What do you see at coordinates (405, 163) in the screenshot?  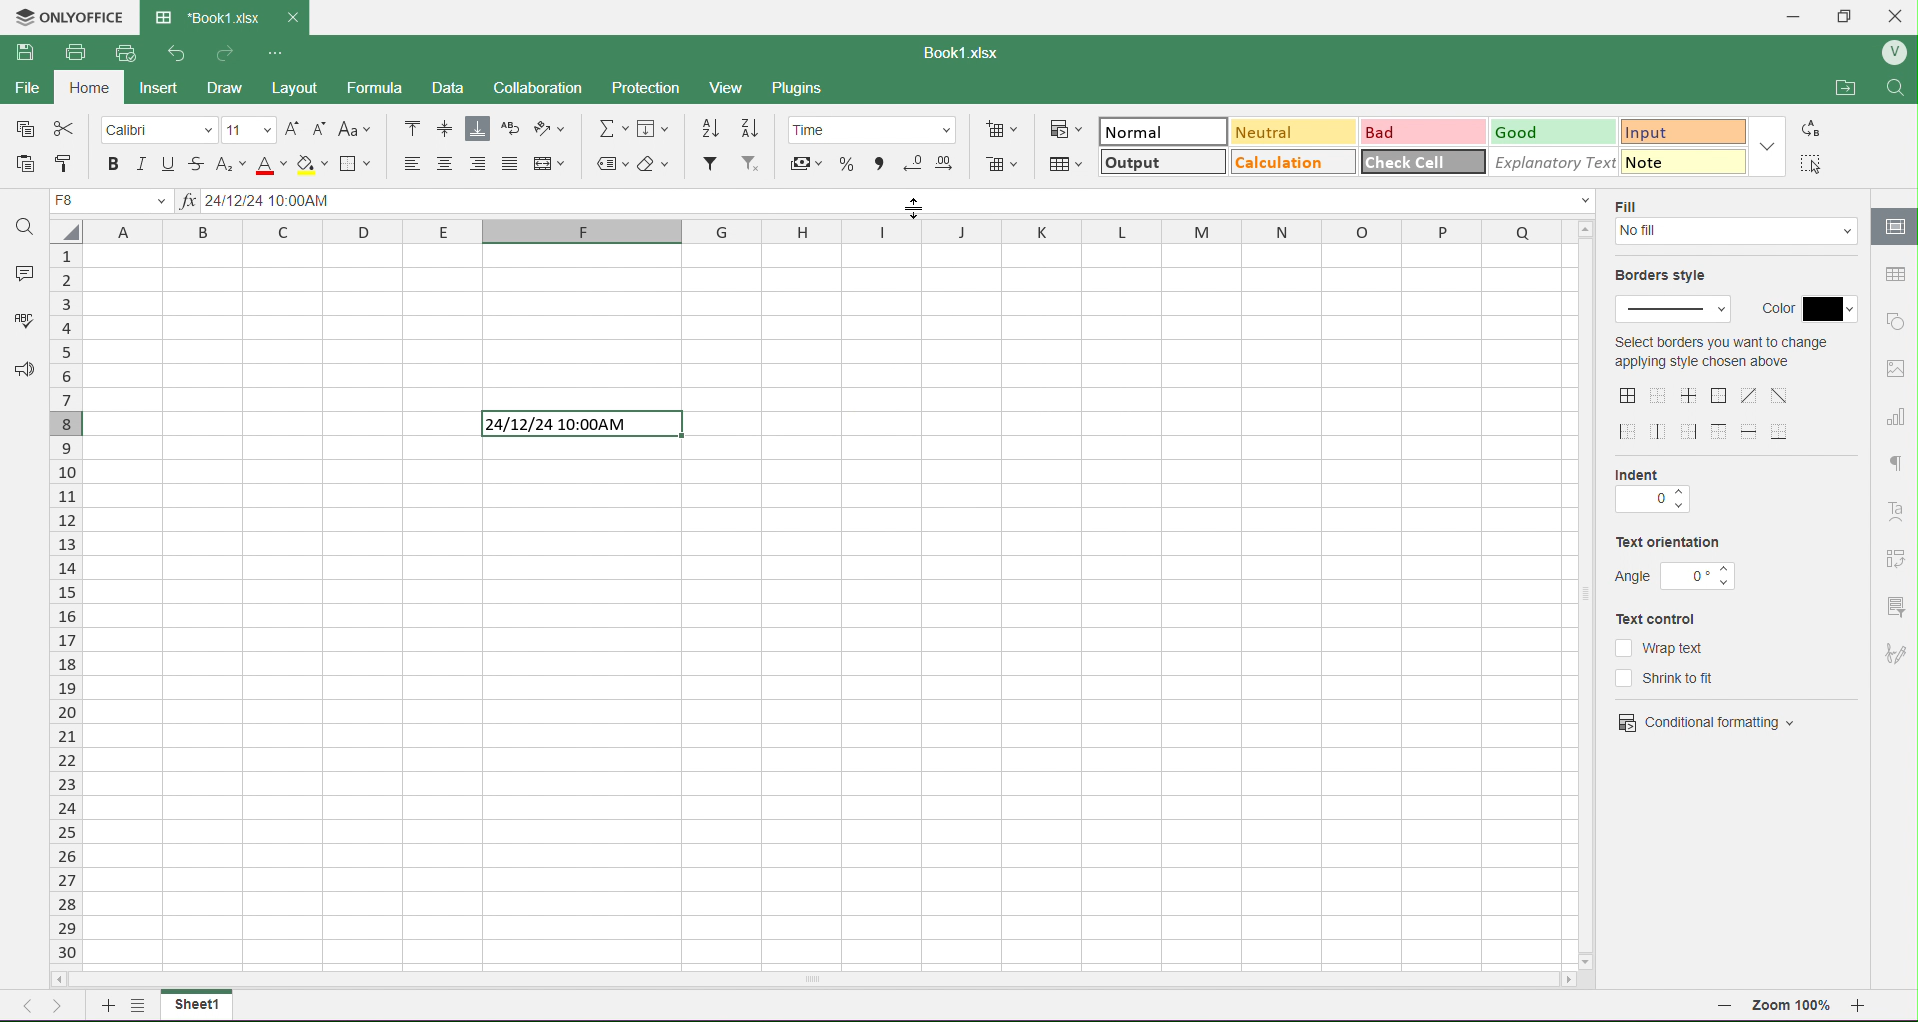 I see `Align Left` at bounding box center [405, 163].